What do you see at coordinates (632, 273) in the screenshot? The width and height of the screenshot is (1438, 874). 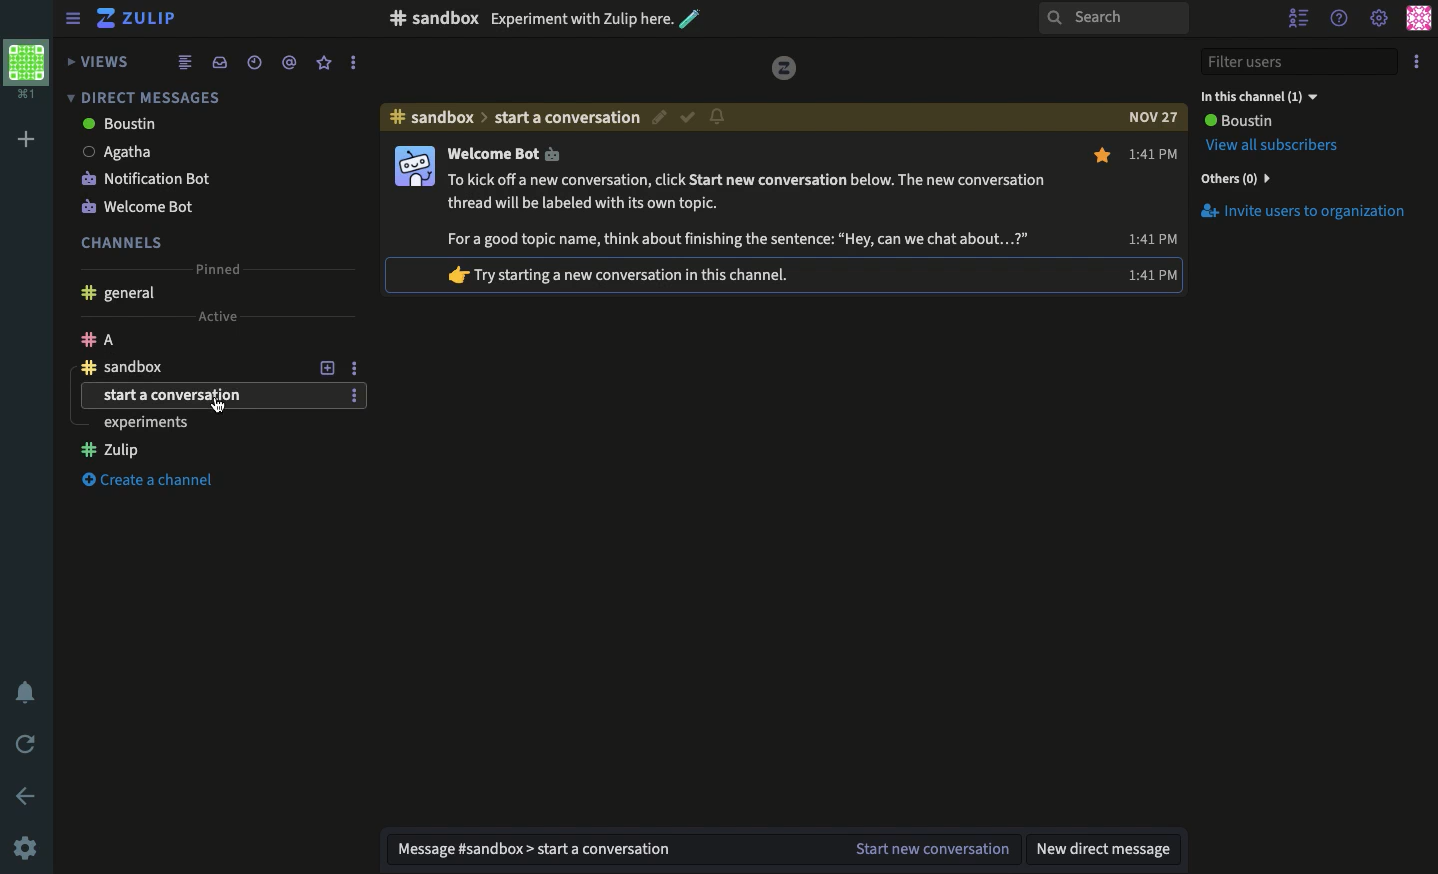 I see `Try starting a new conversation in this channel` at bounding box center [632, 273].